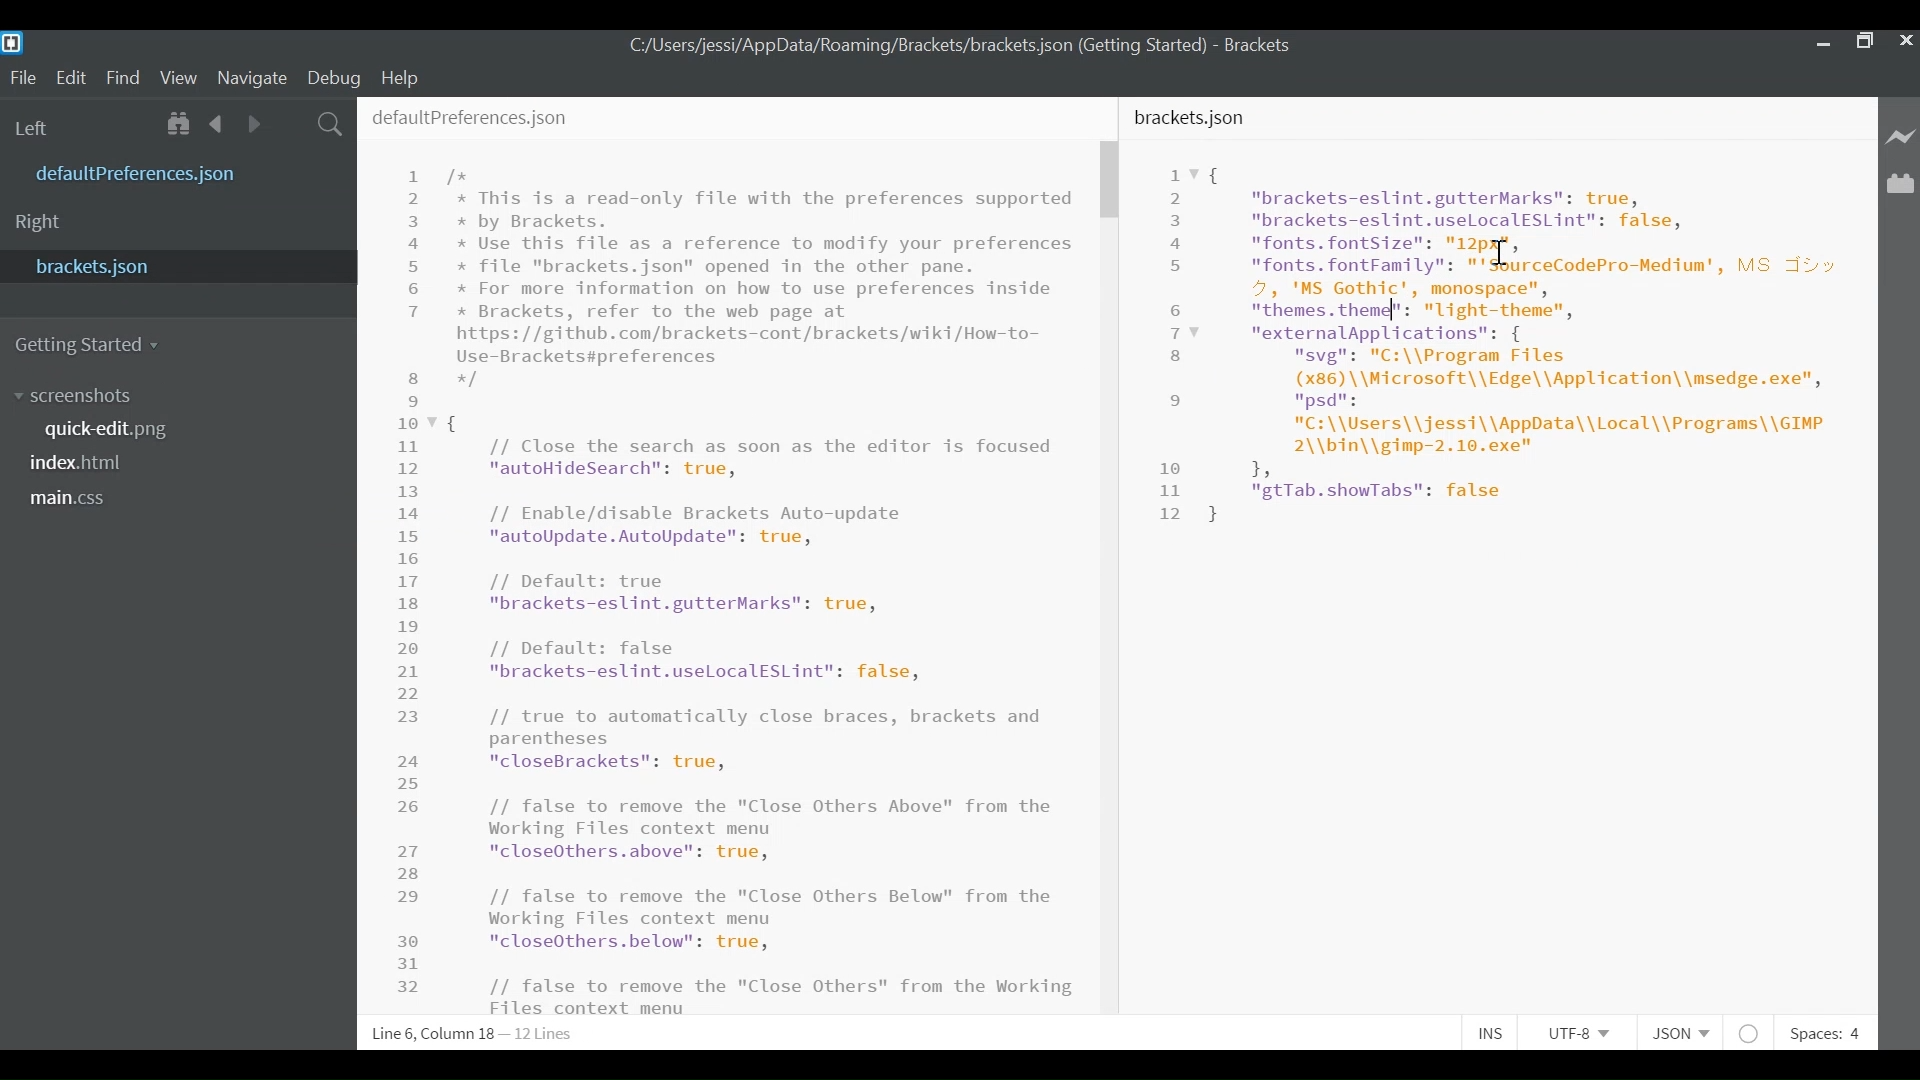 The image size is (1920, 1080). What do you see at coordinates (1193, 117) in the screenshot?
I see `bracket.json` at bounding box center [1193, 117].